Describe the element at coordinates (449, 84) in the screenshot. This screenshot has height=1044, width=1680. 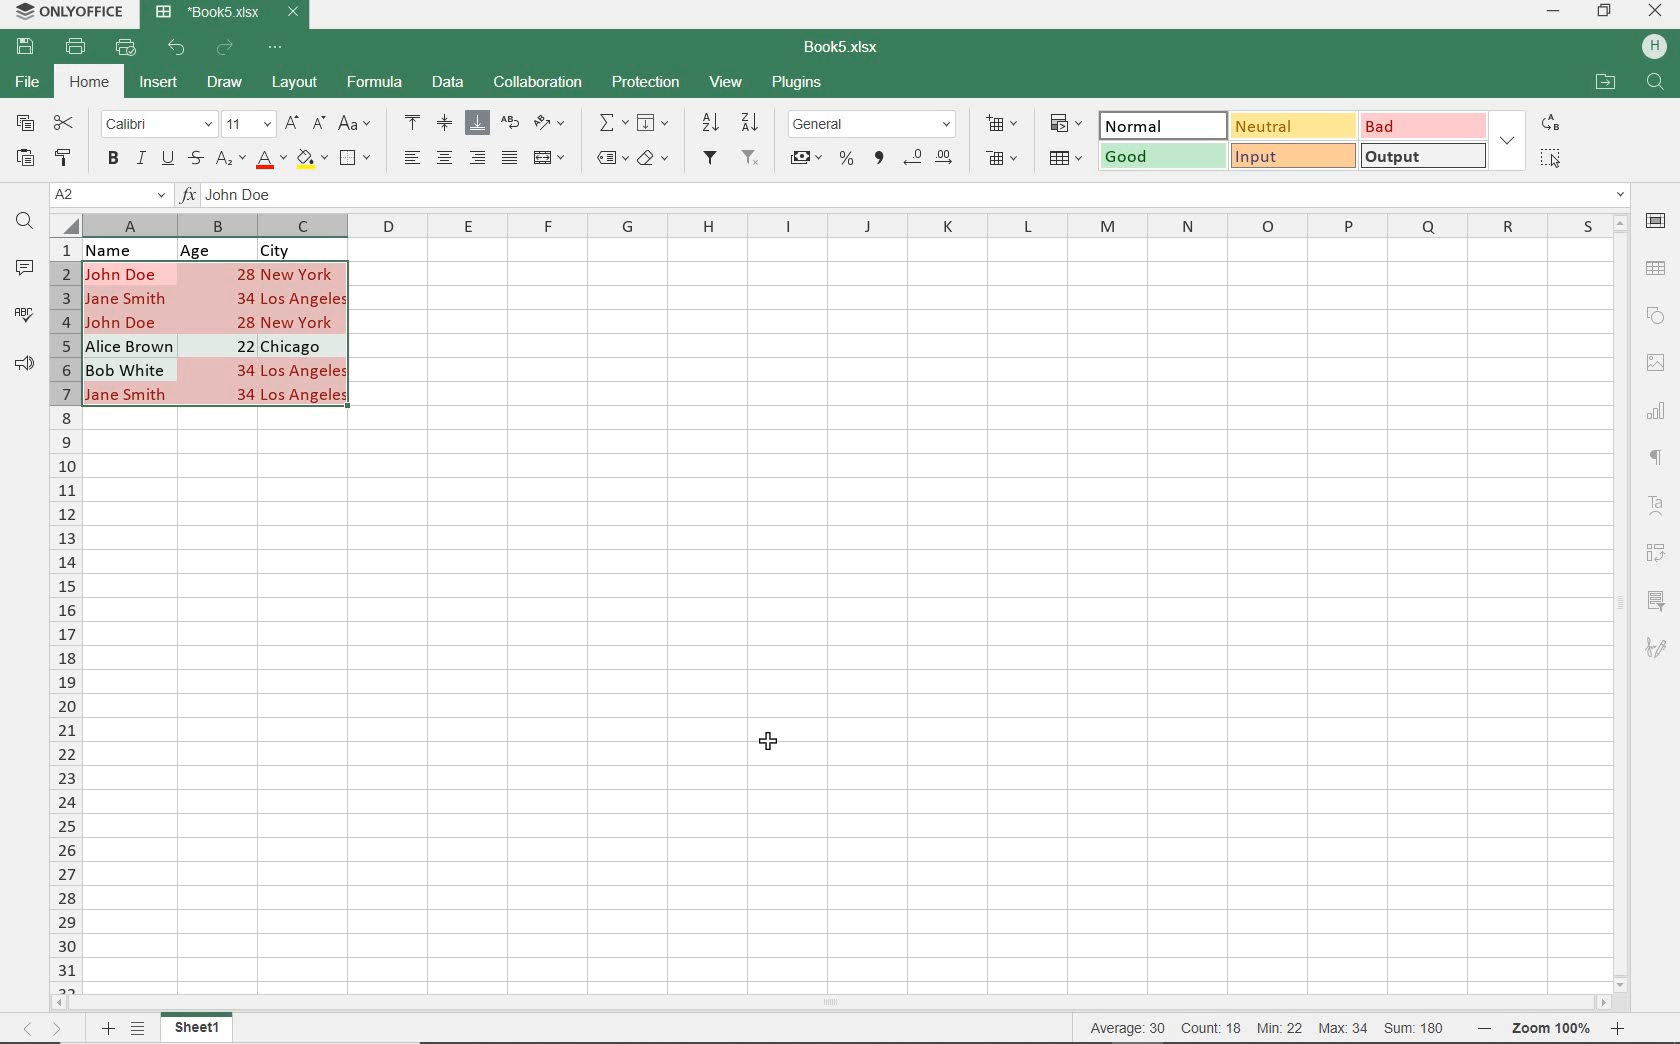
I see `DATA` at that location.